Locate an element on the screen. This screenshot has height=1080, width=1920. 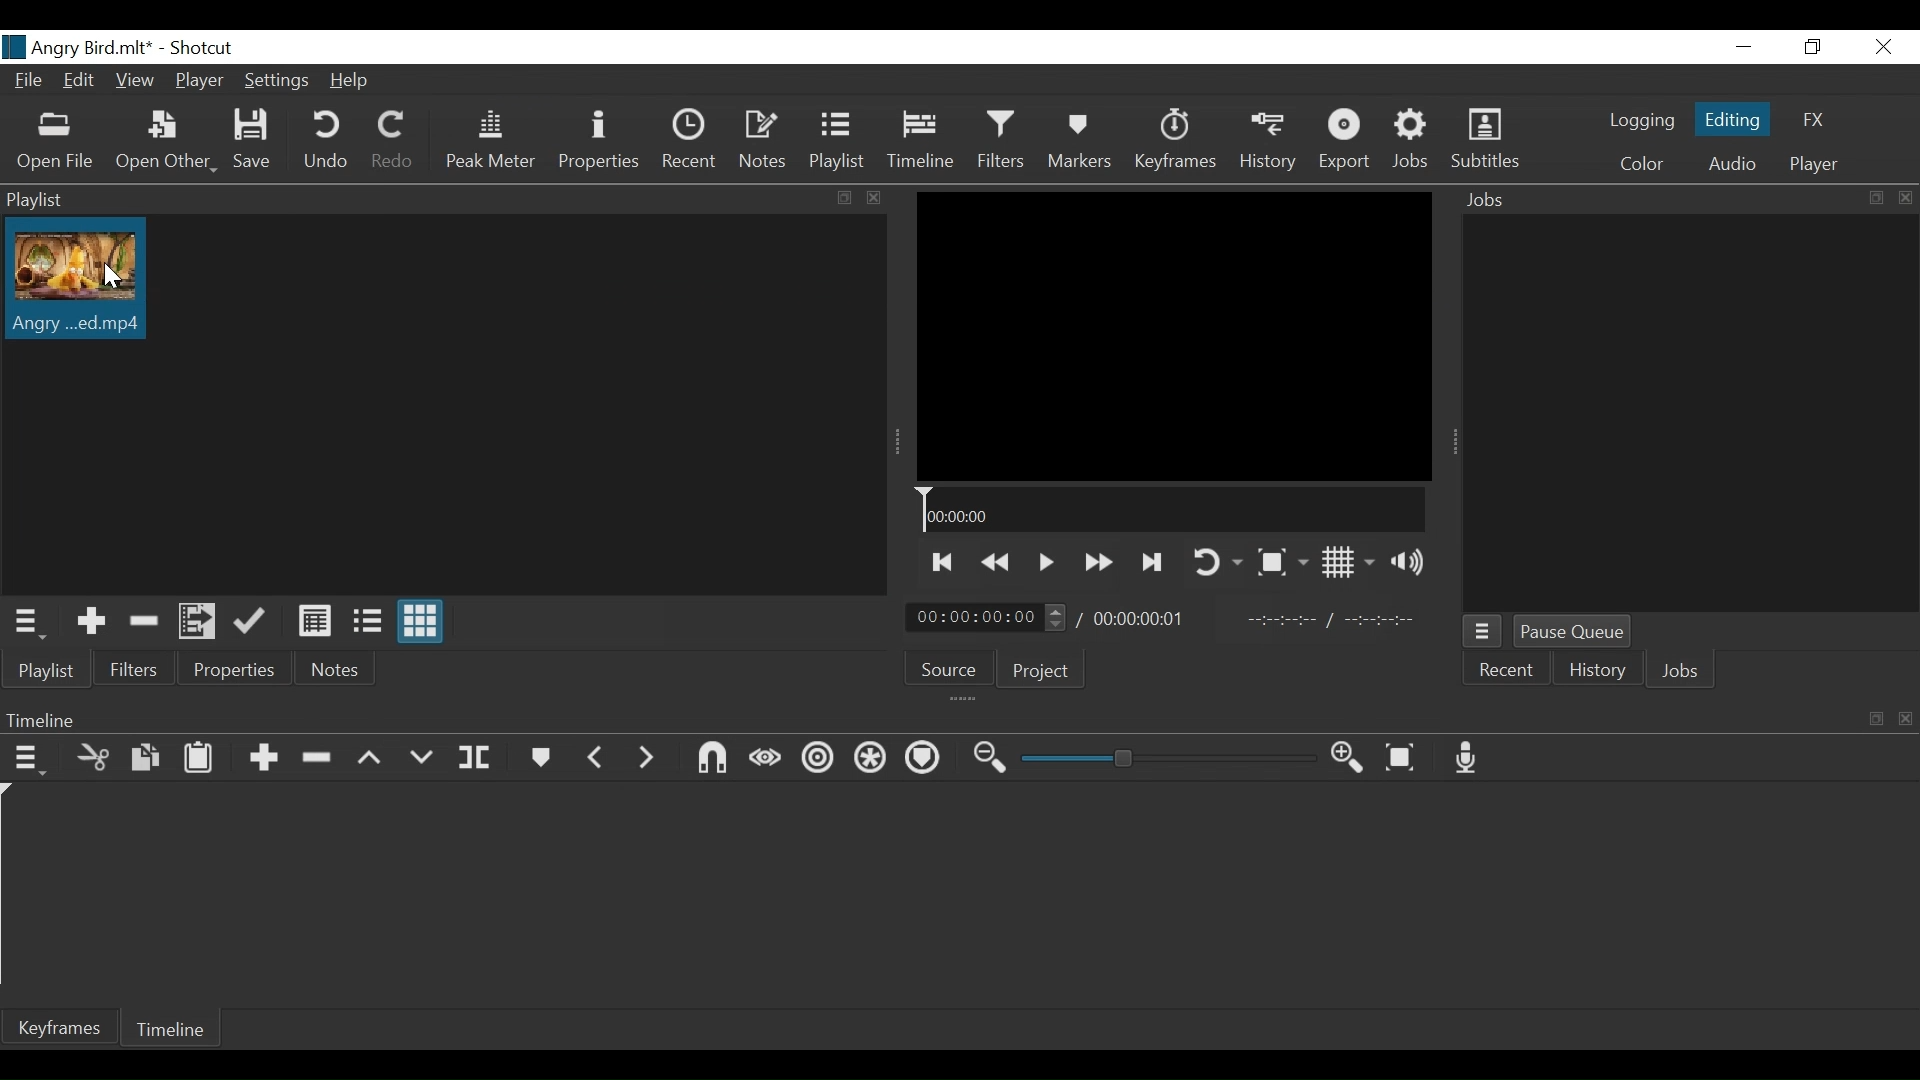
Add the Source to the playlist is located at coordinates (88, 622).